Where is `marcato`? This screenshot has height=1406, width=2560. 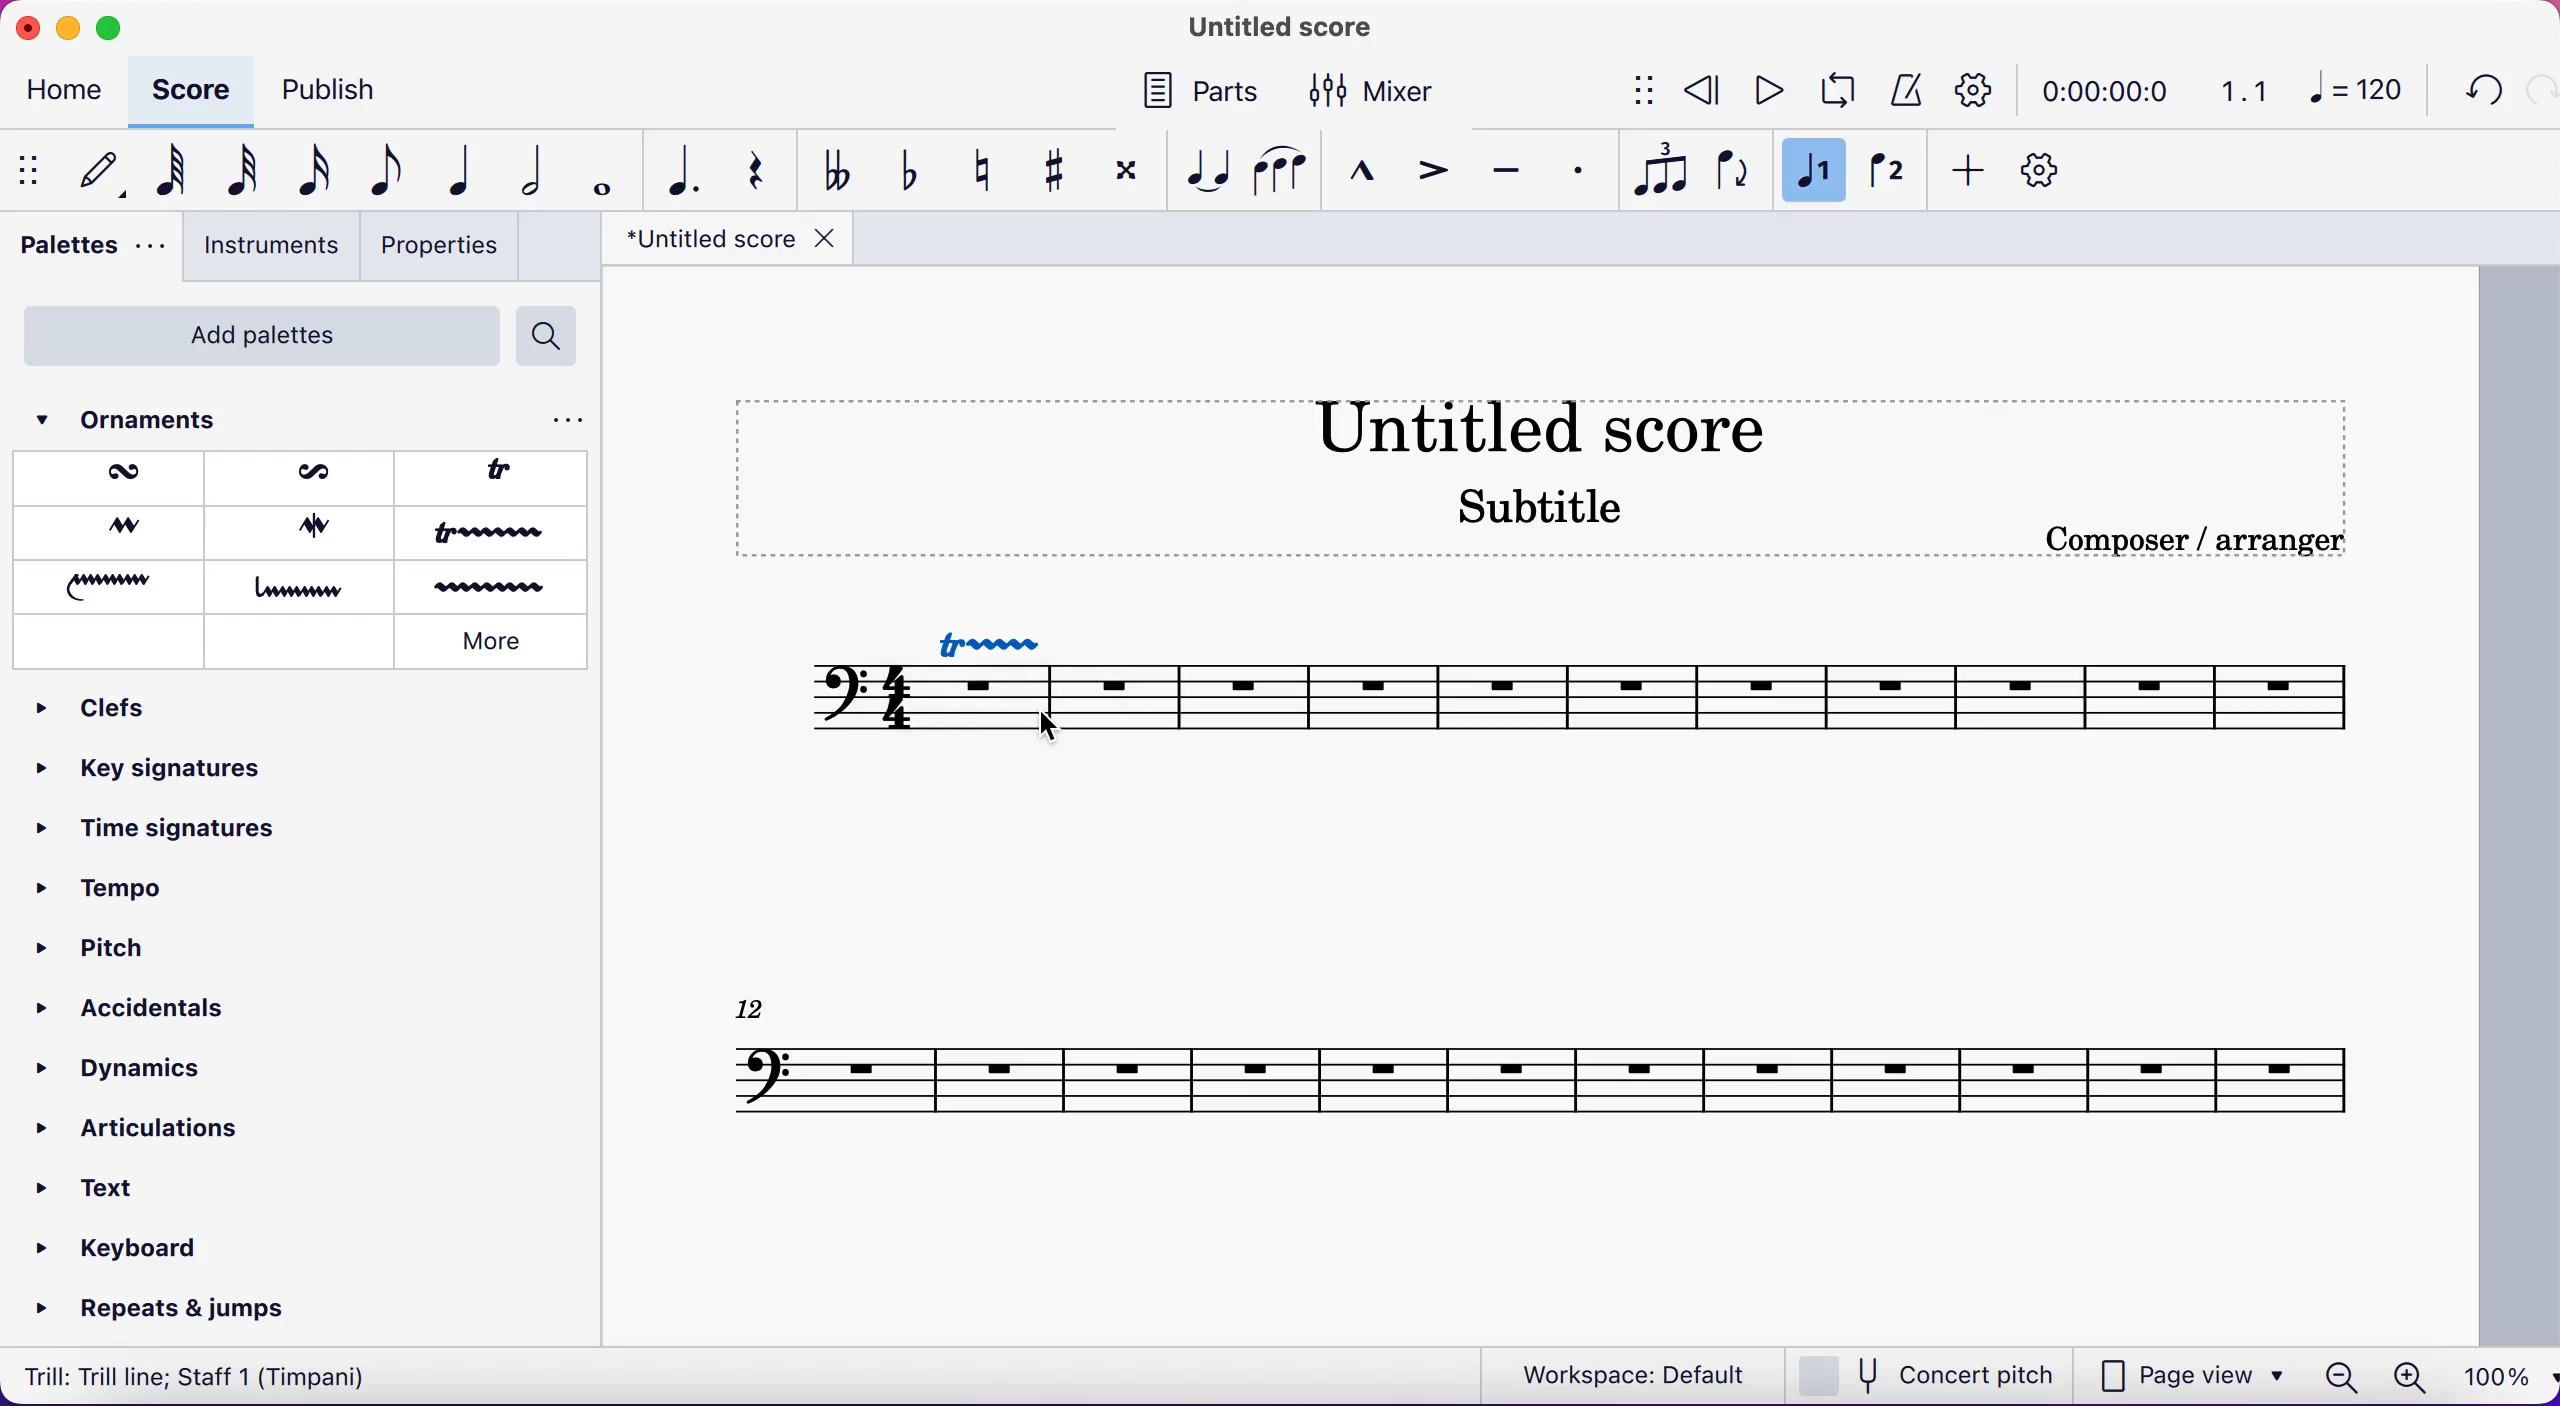
marcato is located at coordinates (1365, 172).